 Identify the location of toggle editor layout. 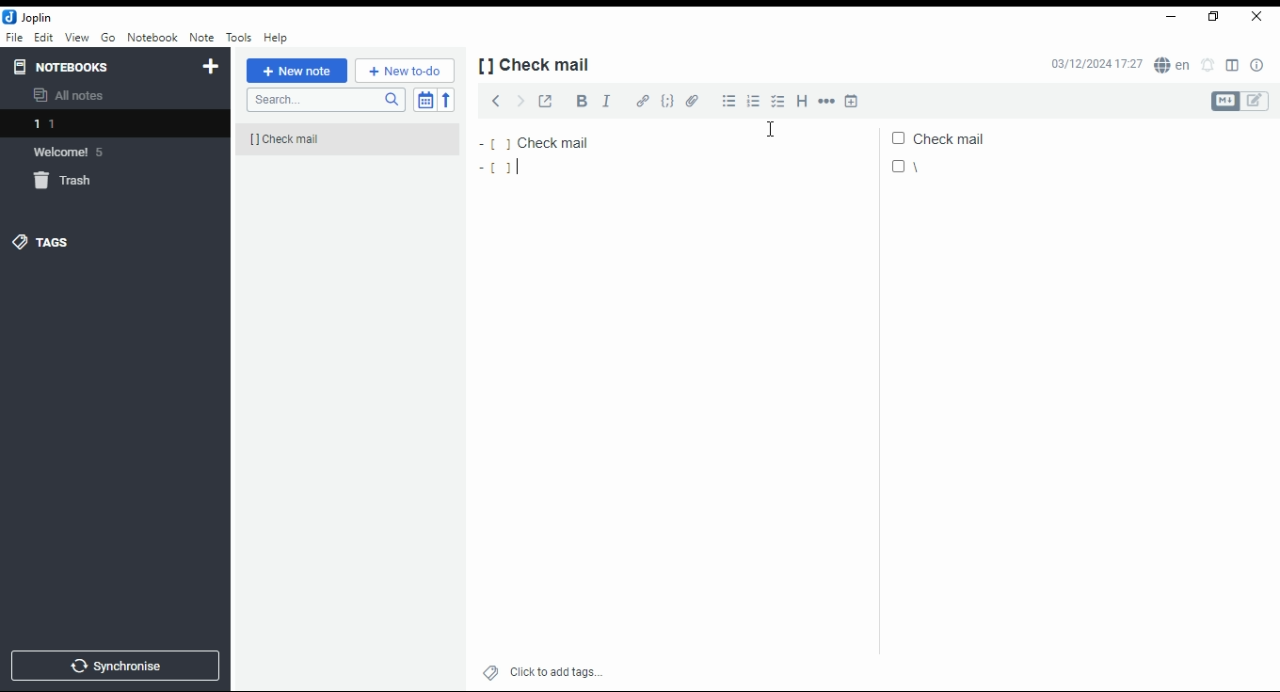
(1233, 63).